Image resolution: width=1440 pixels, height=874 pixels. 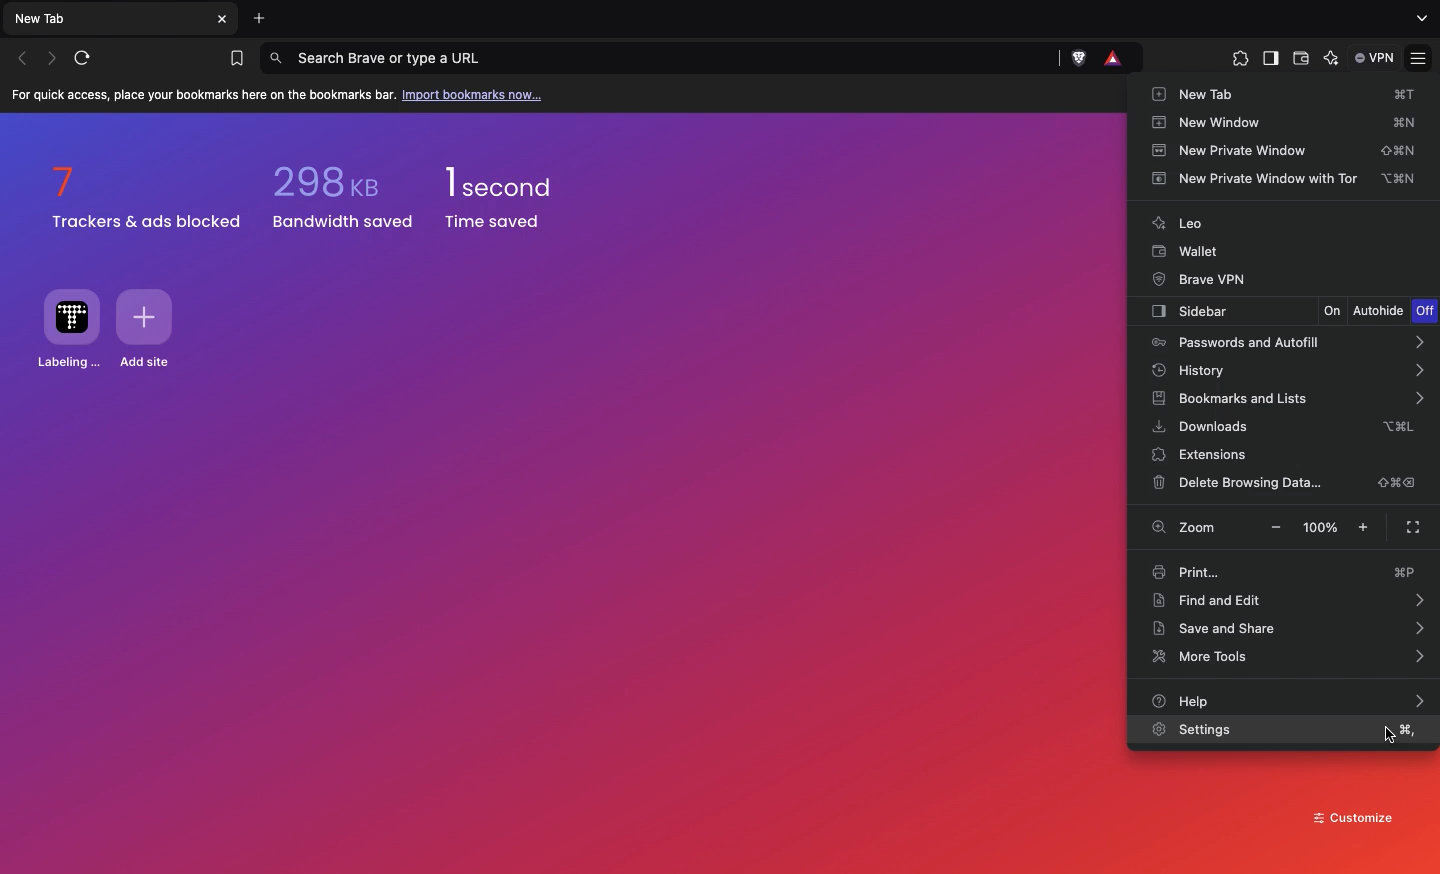 What do you see at coordinates (52, 57) in the screenshot?
I see `Click to go forward, hold to see history` at bounding box center [52, 57].